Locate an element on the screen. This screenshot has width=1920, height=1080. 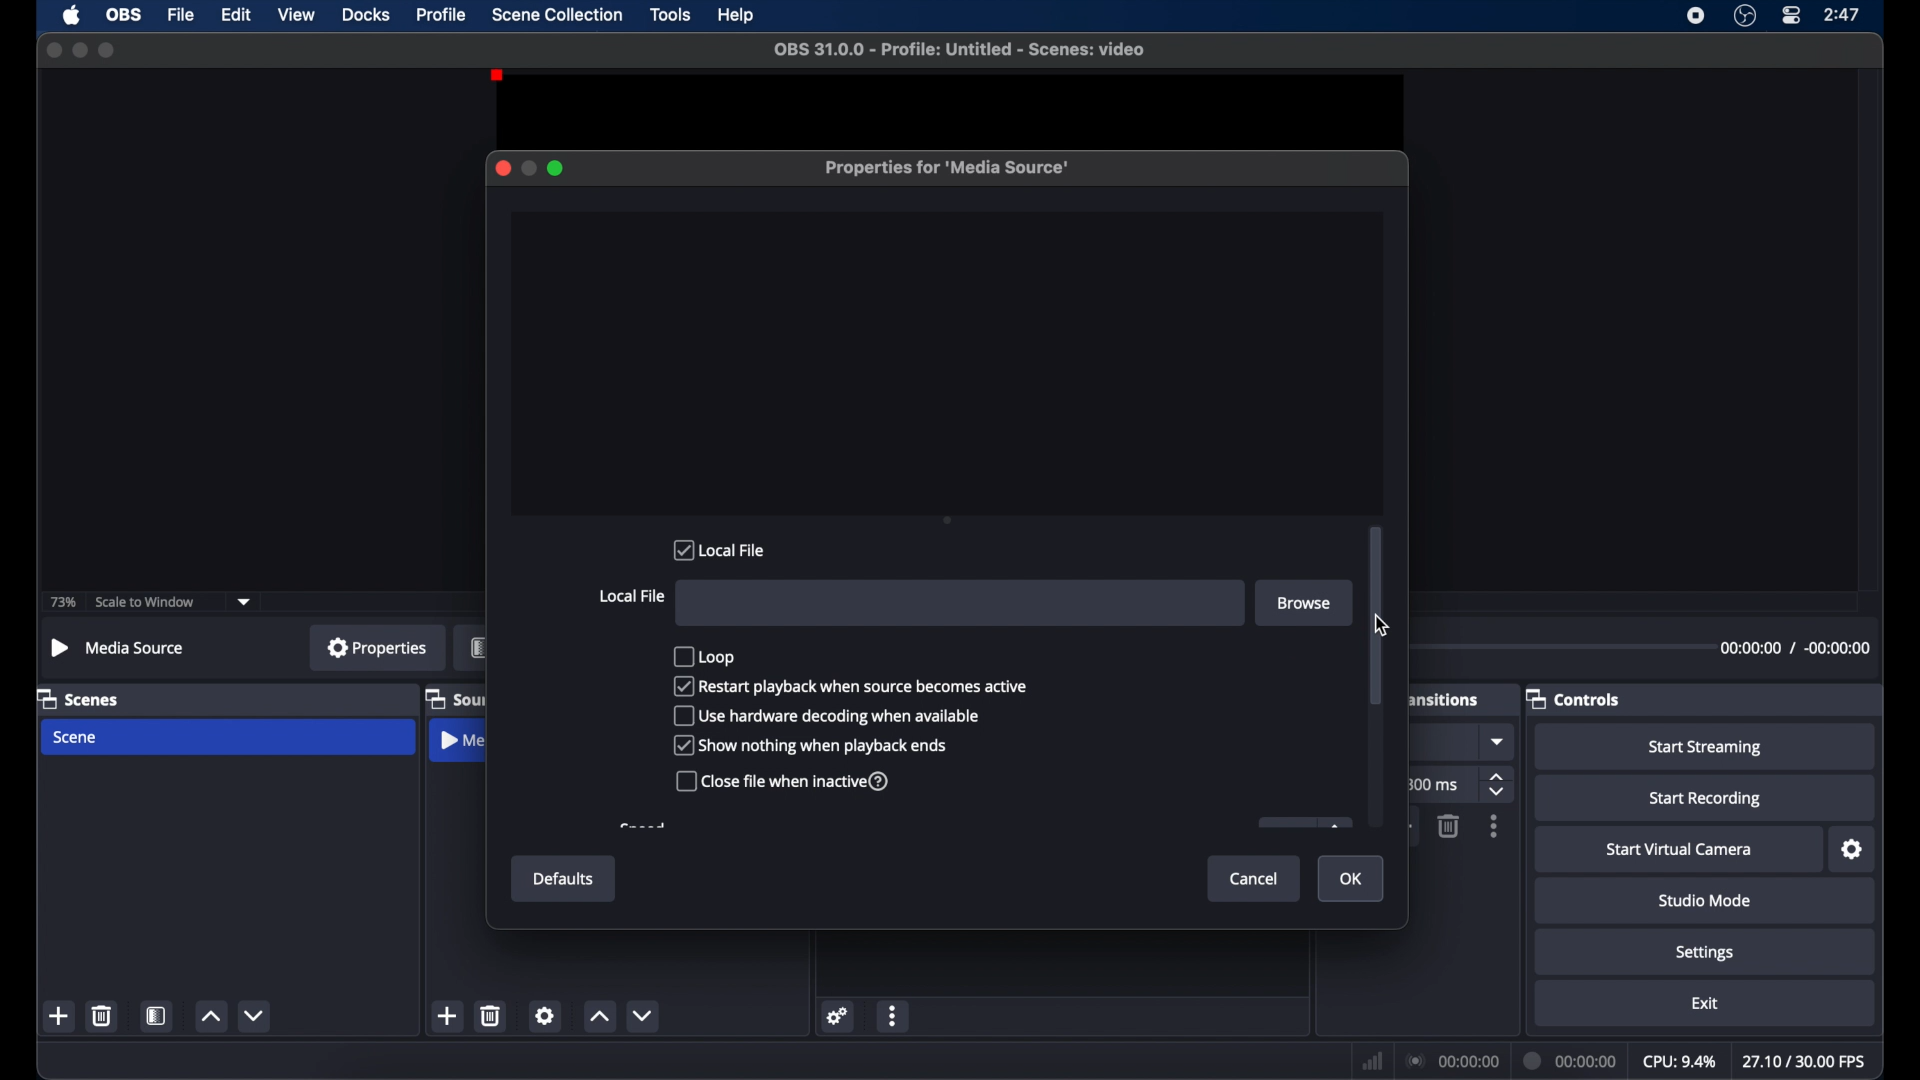
close is located at coordinates (53, 49).